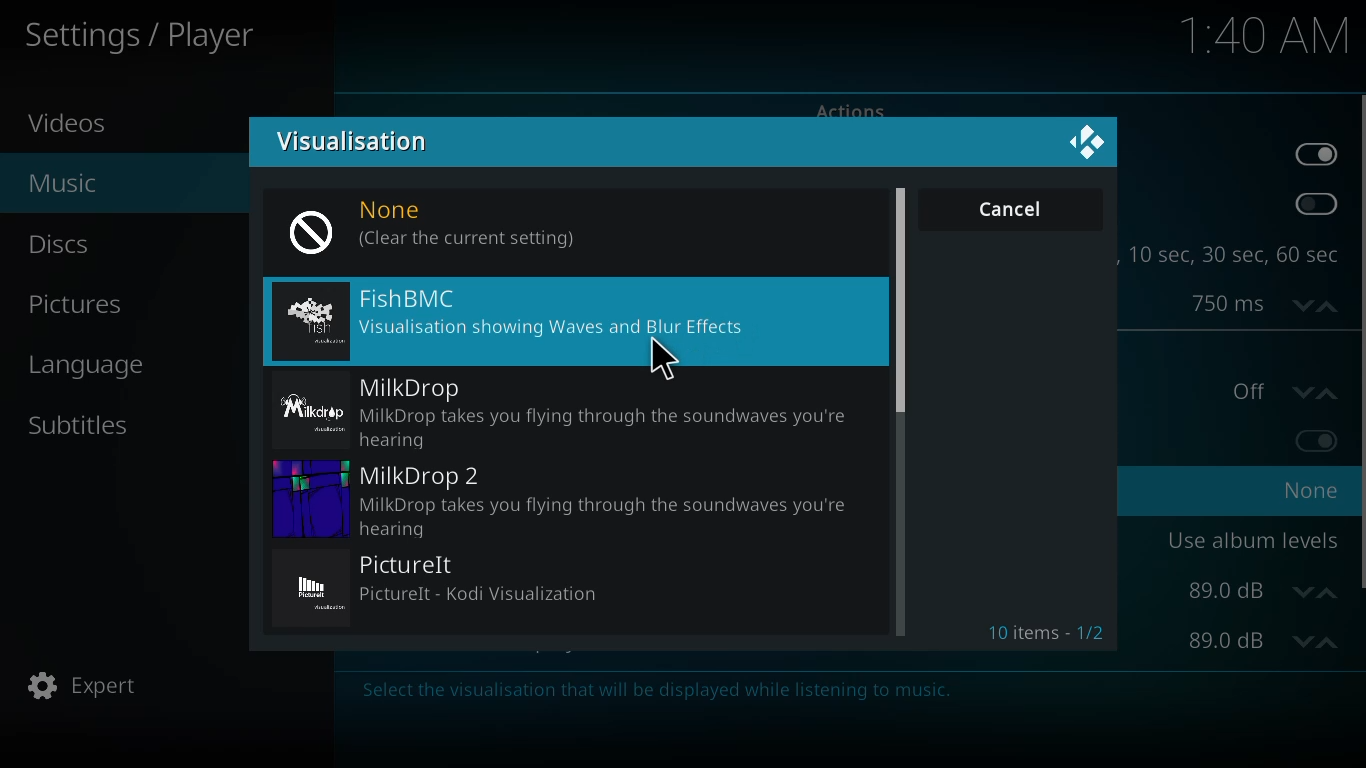  I want to click on videos, so click(75, 122).